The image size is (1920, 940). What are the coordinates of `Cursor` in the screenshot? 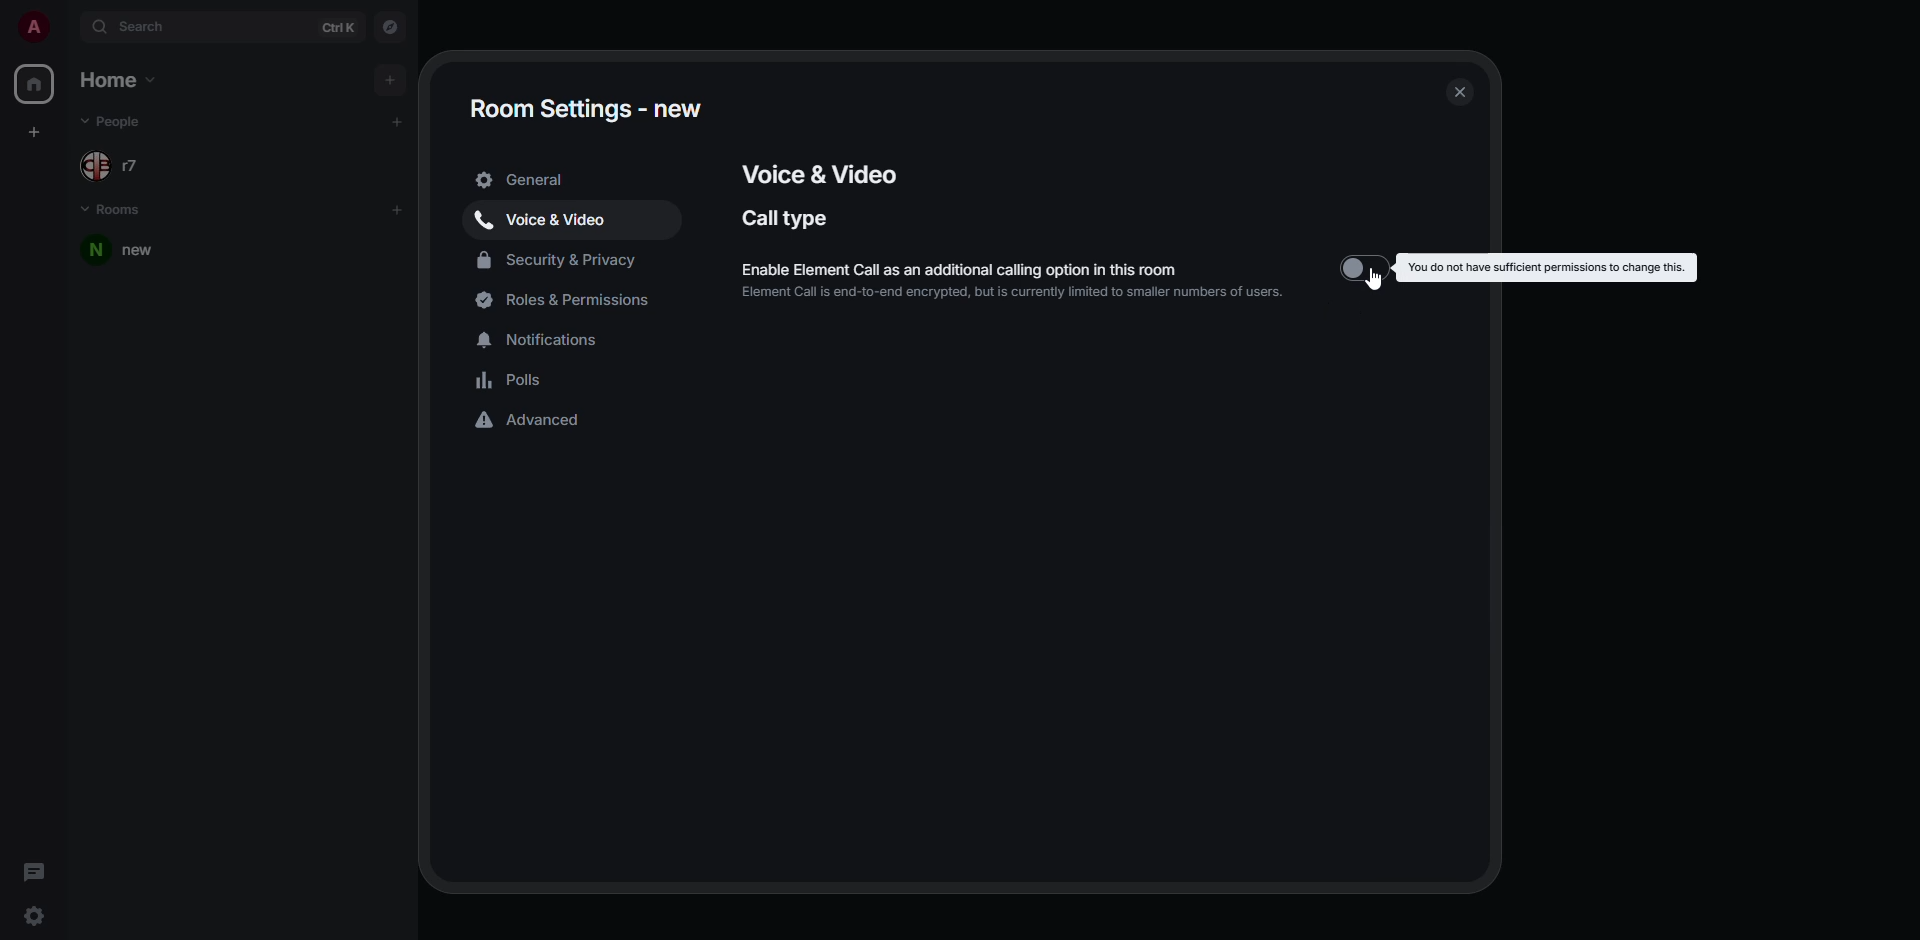 It's located at (1371, 279).